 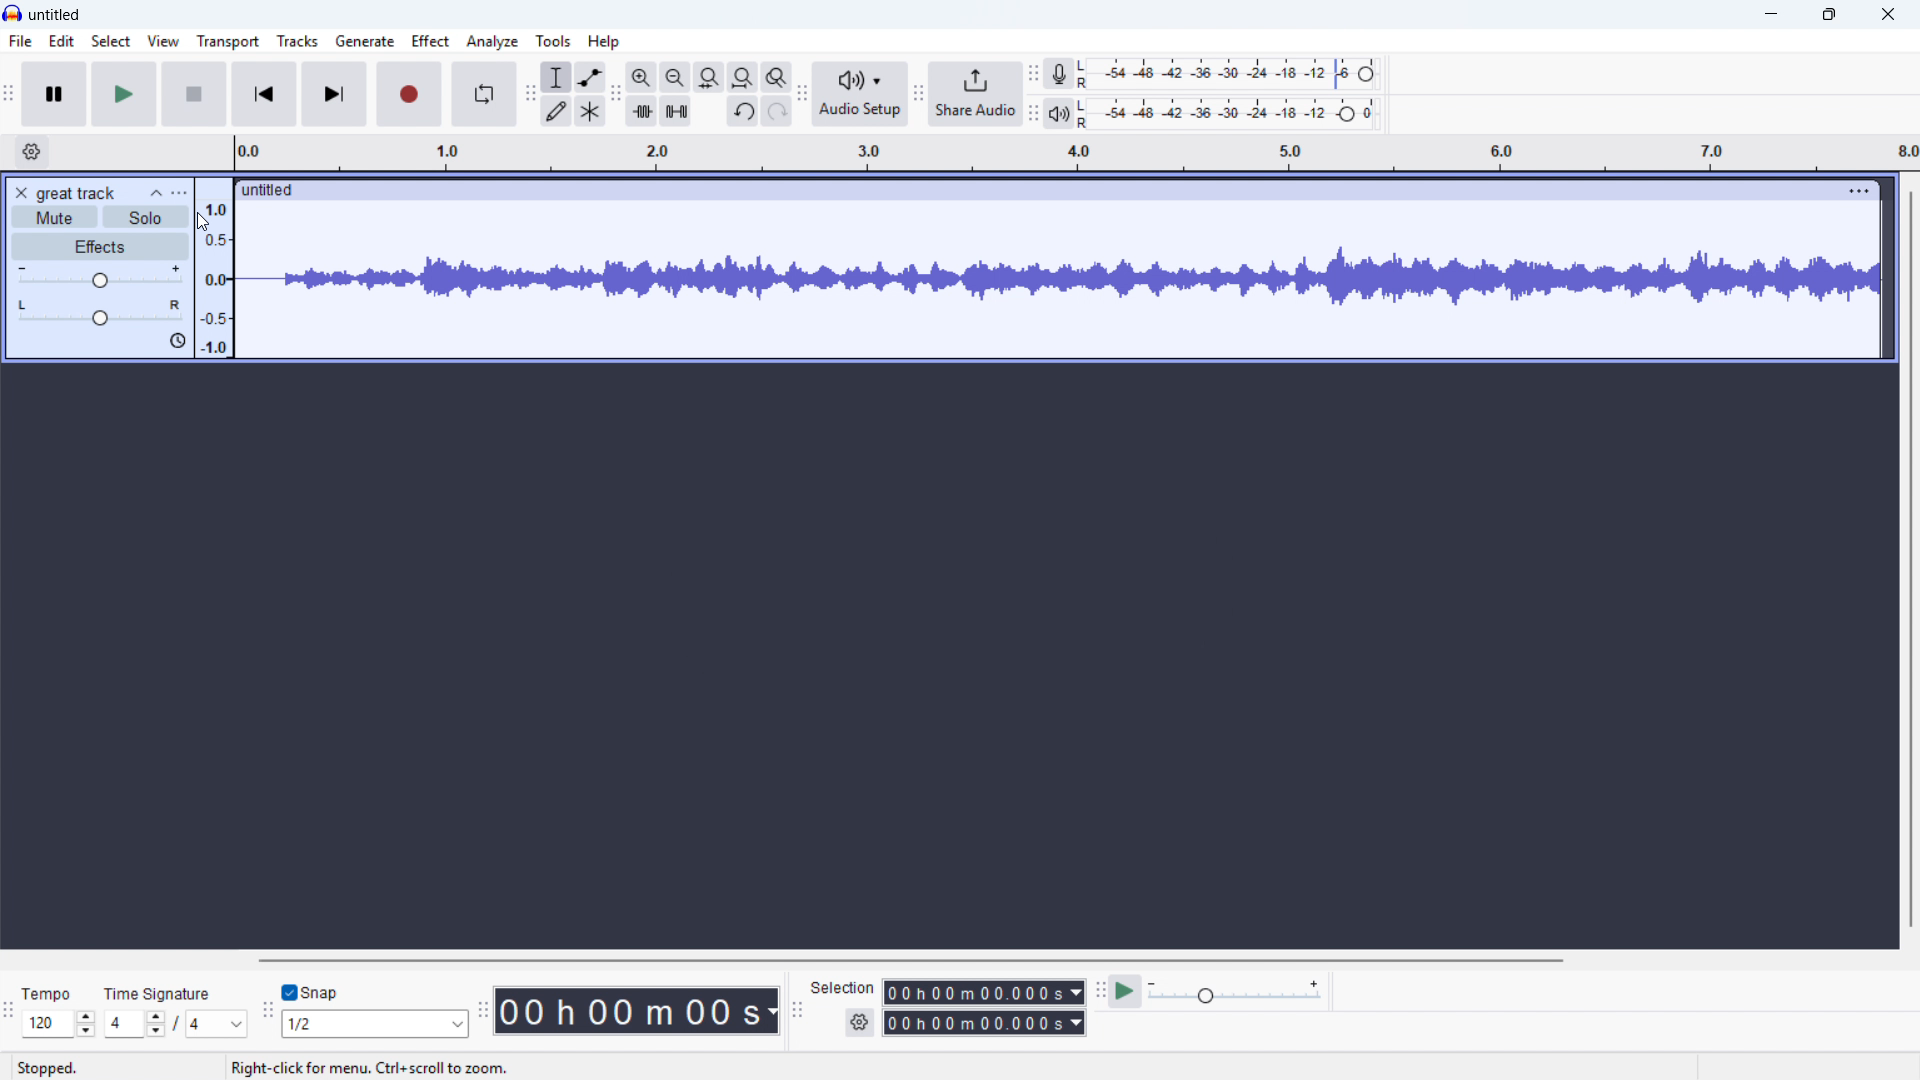 What do you see at coordinates (178, 341) in the screenshot?
I see `Sync lock on ` at bounding box center [178, 341].